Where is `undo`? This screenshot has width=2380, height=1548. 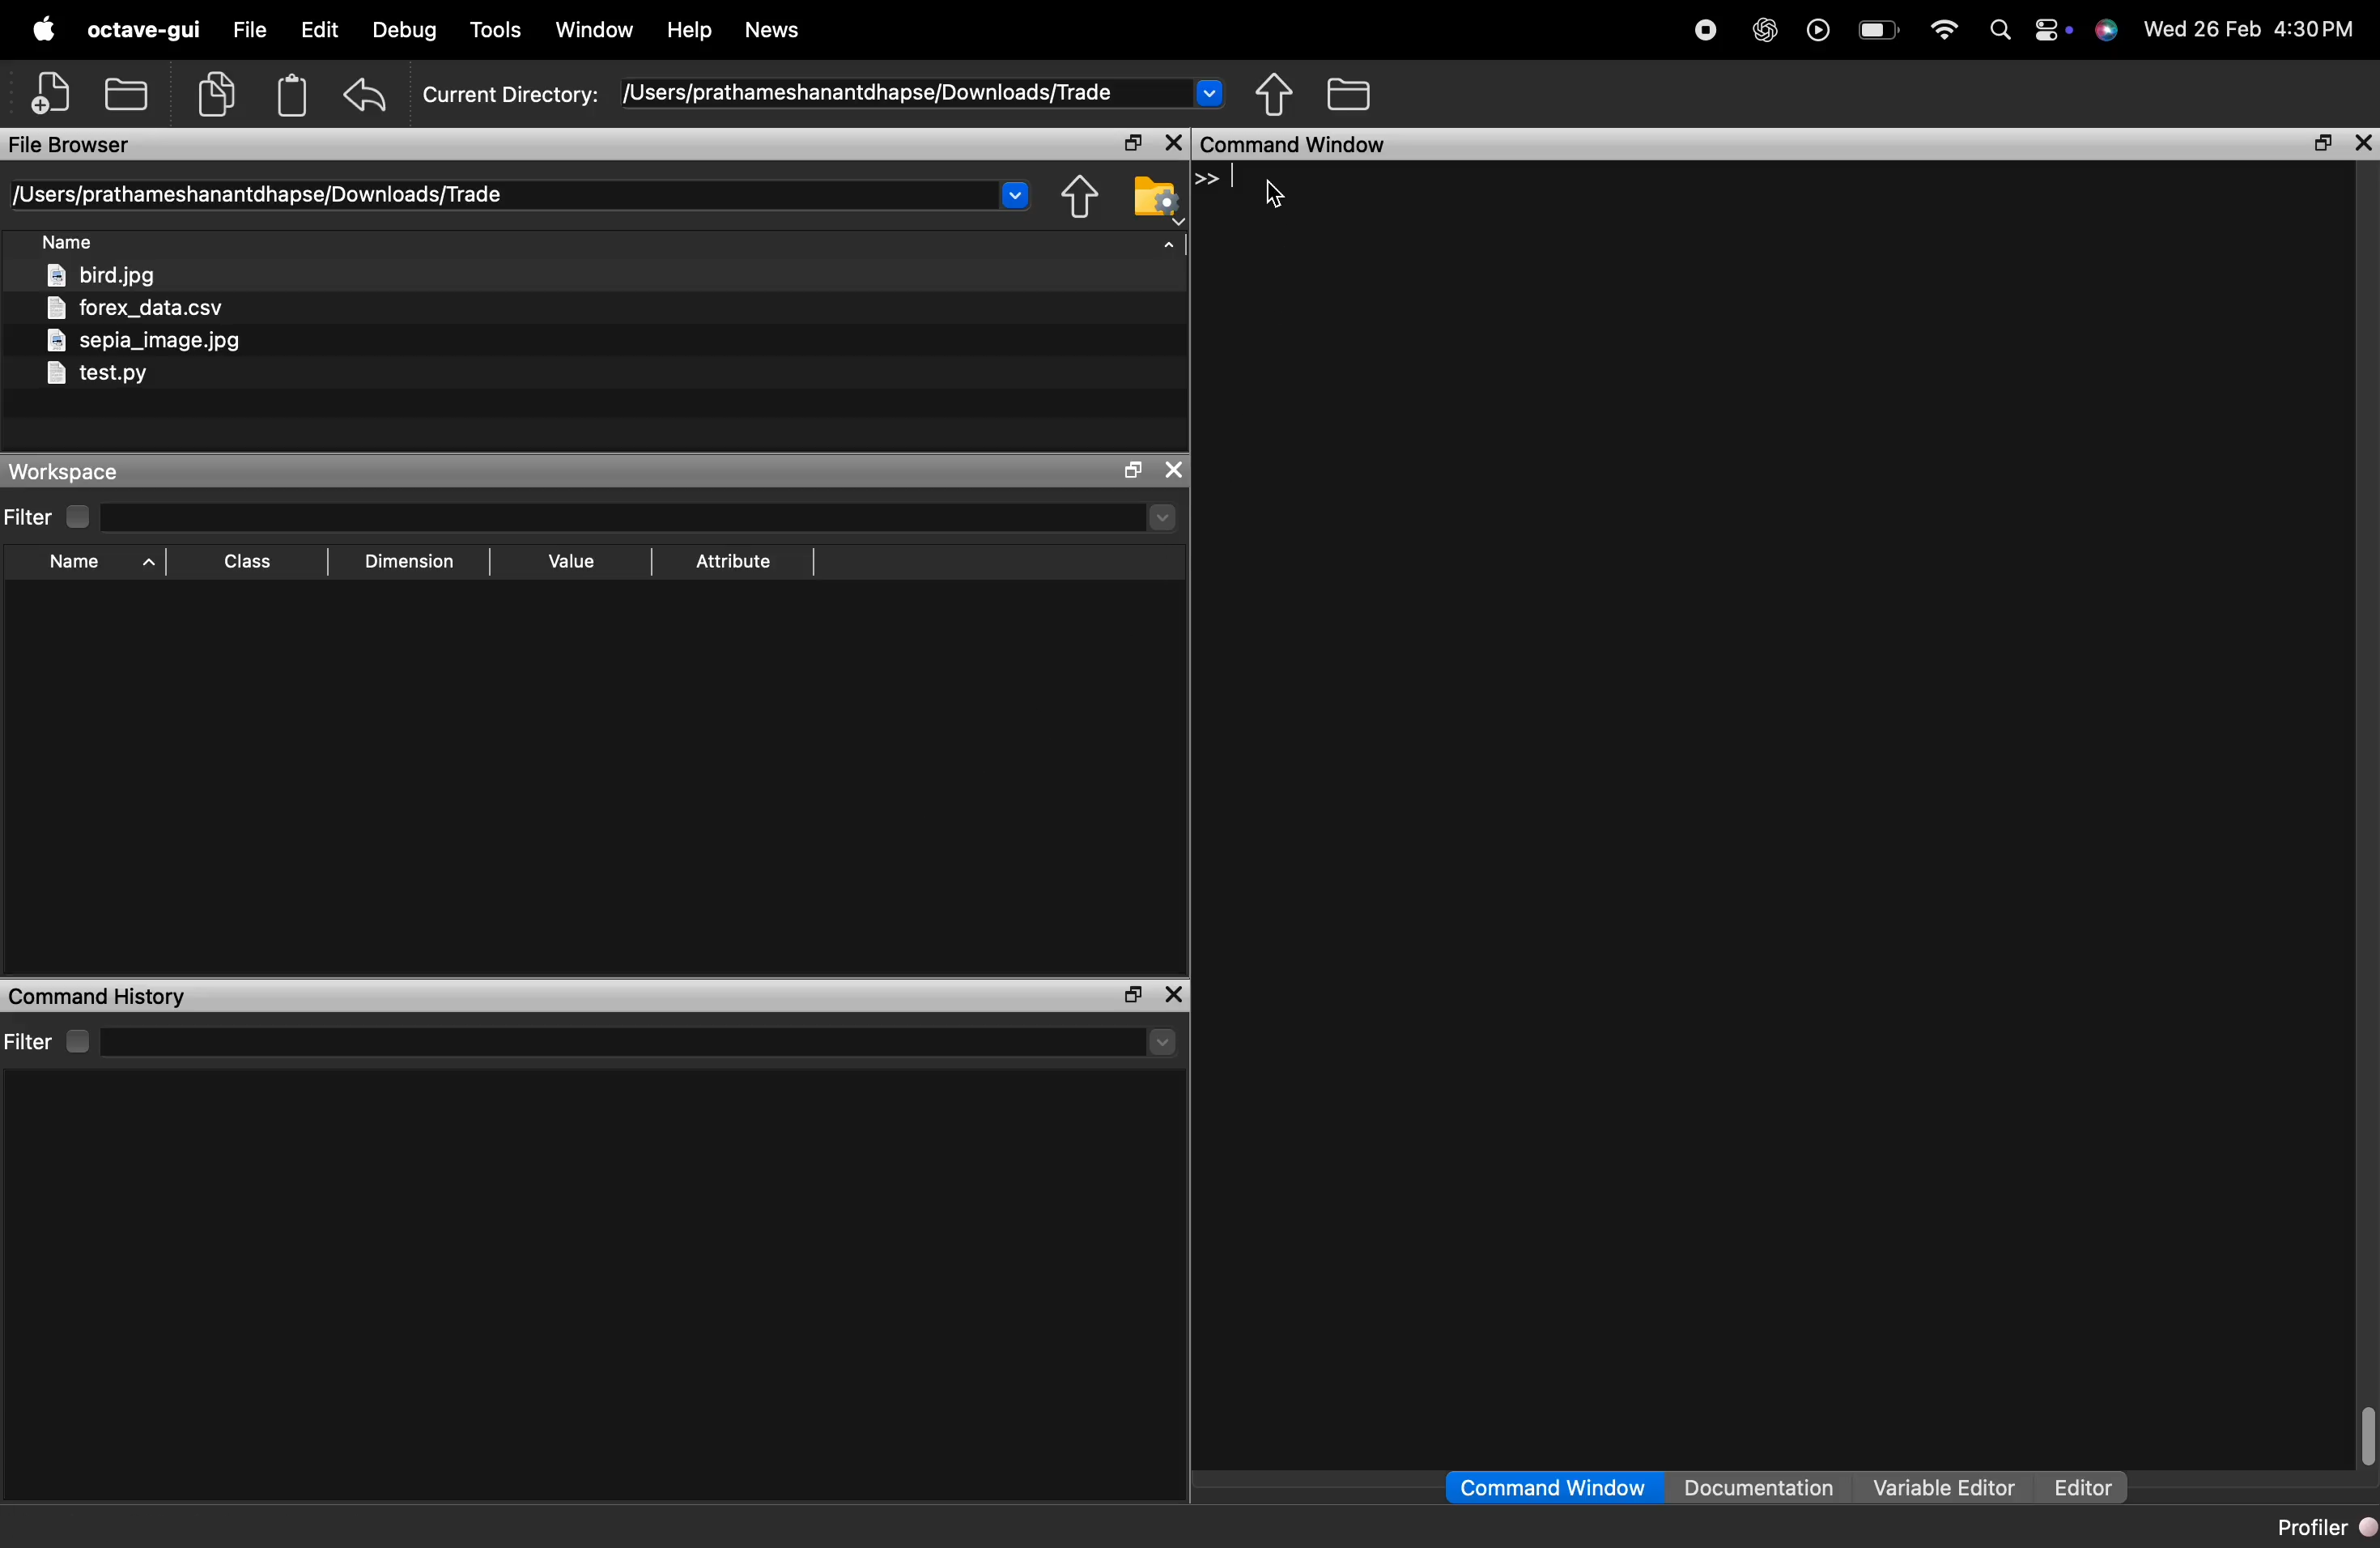 undo is located at coordinates (365, 93).